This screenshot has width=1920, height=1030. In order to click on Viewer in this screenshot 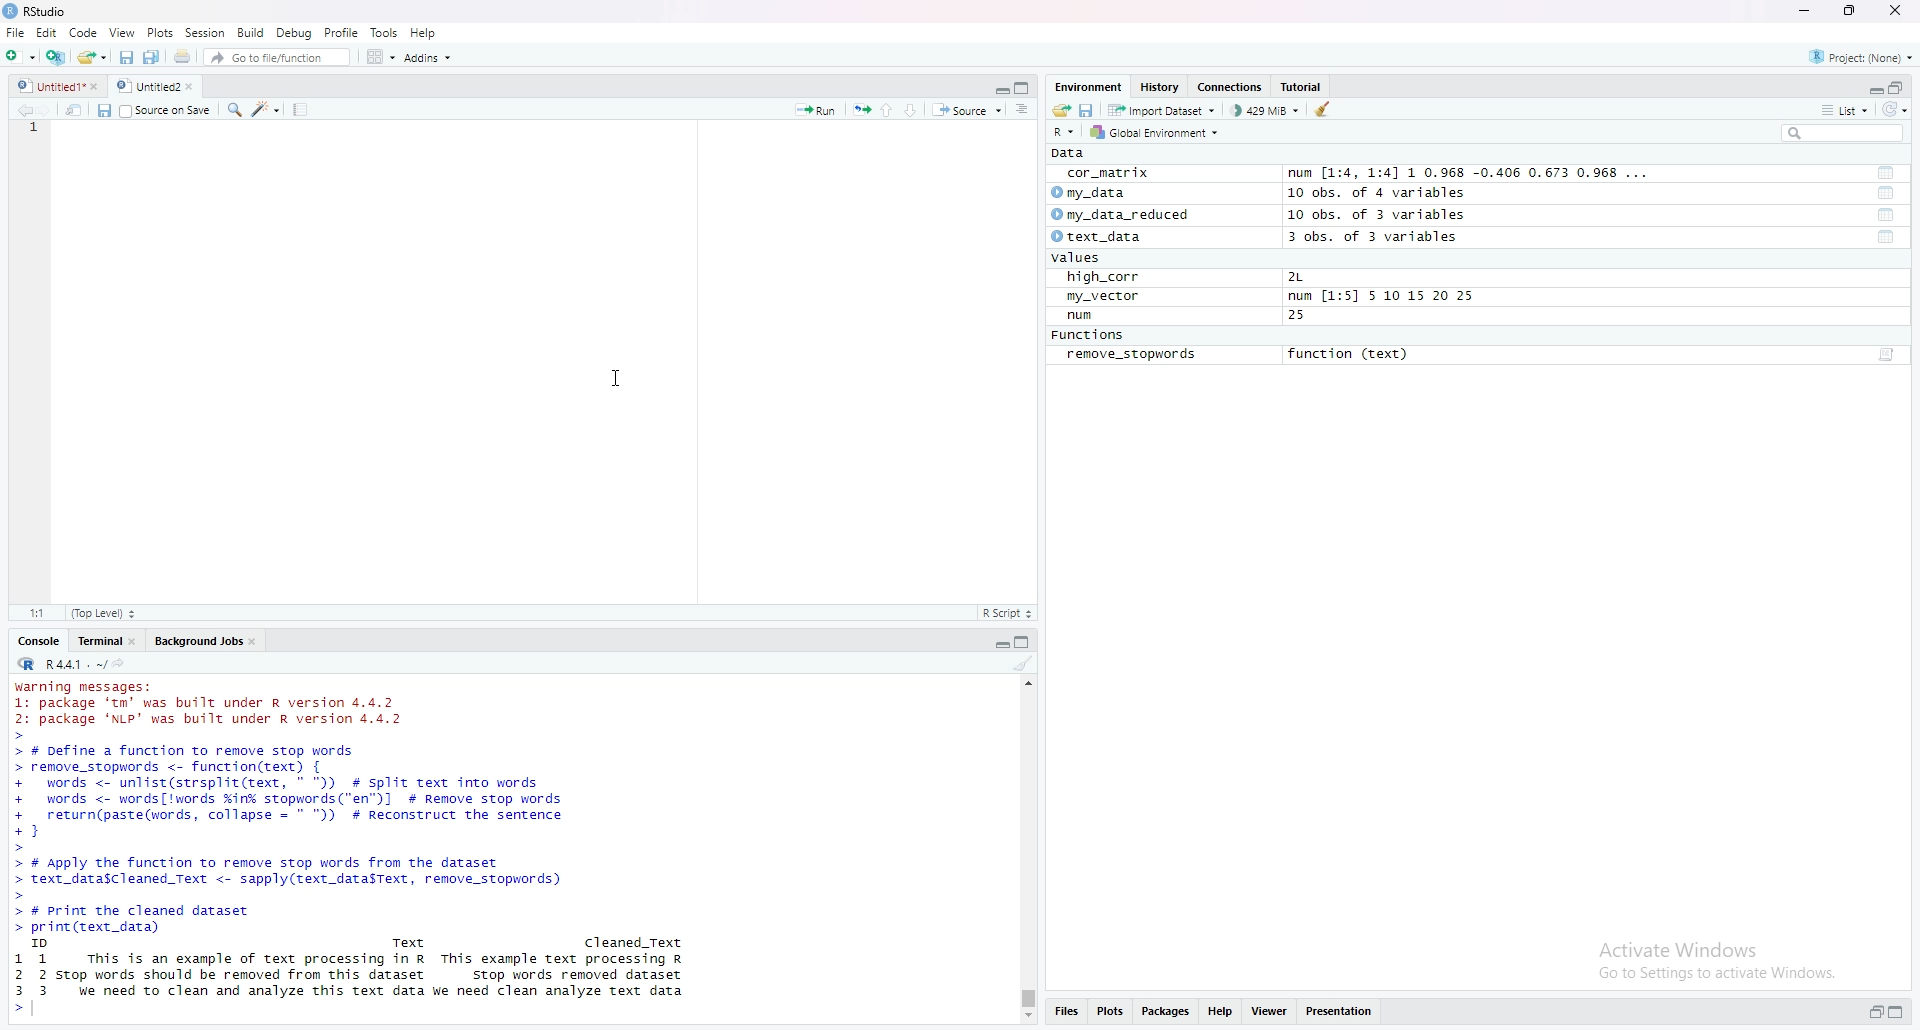, I will do `click(1271, 1012)`.